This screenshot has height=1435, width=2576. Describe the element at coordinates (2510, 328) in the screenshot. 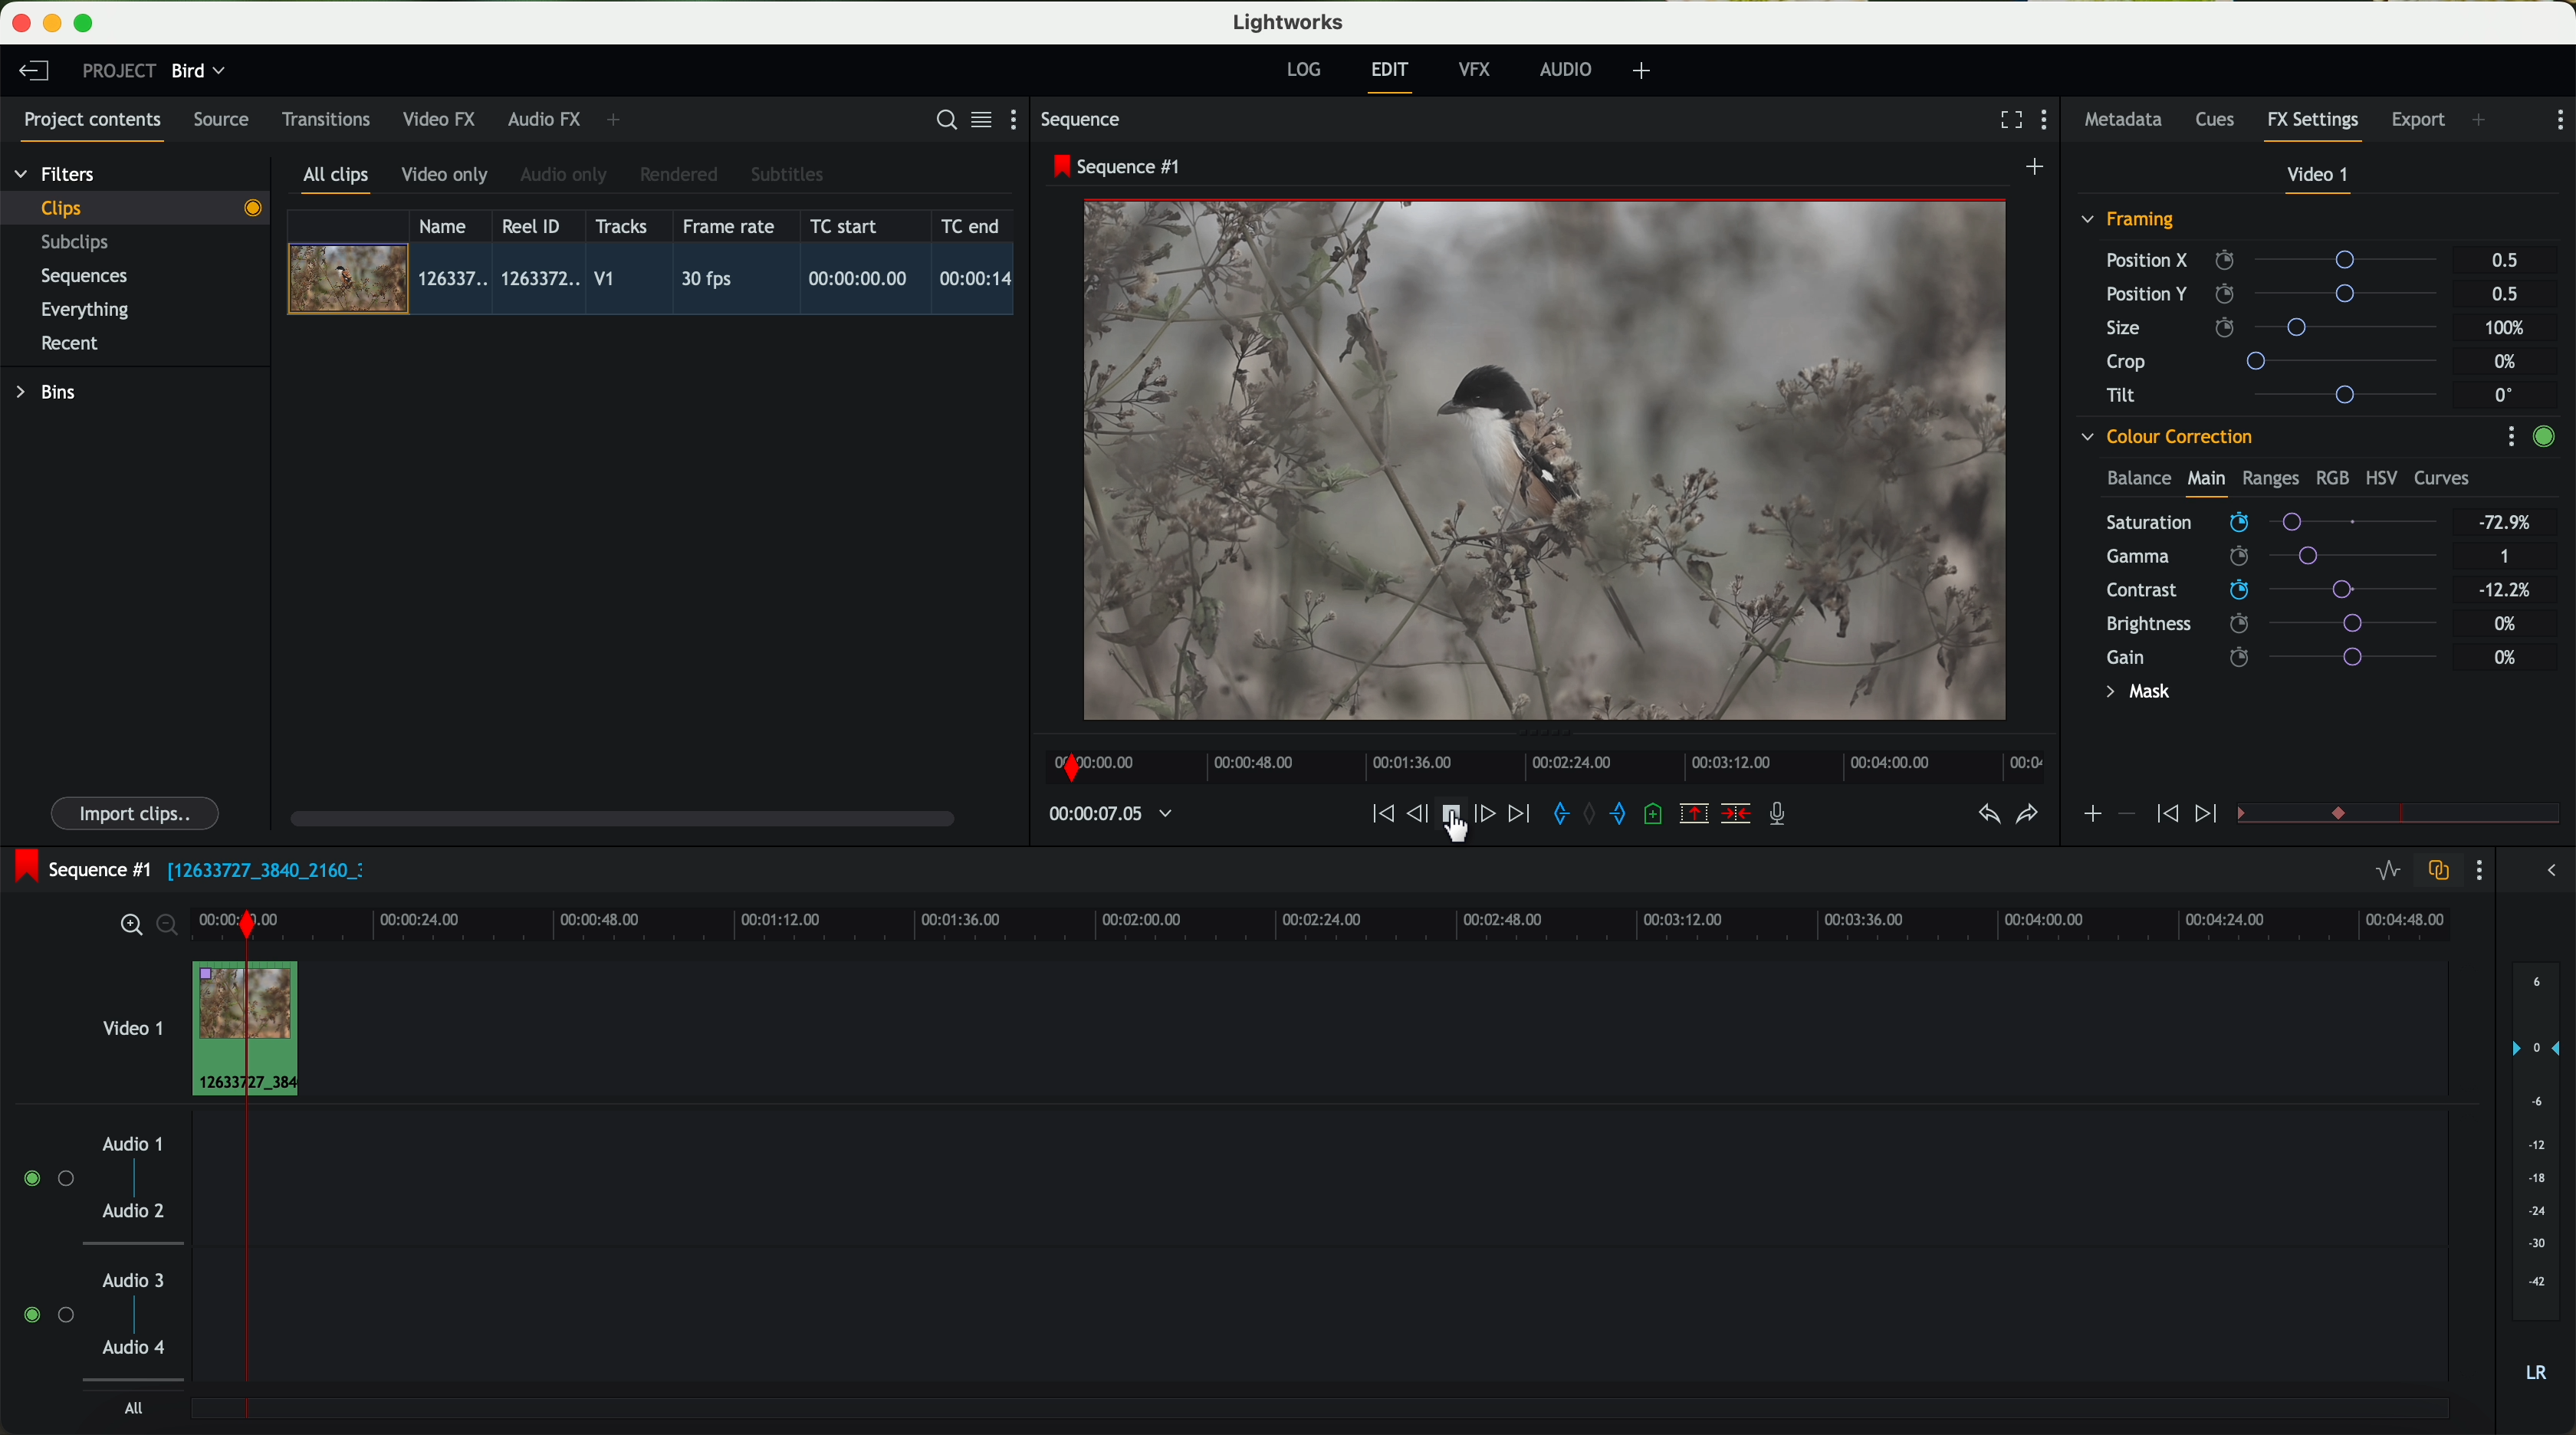

I see `100%` at that location.